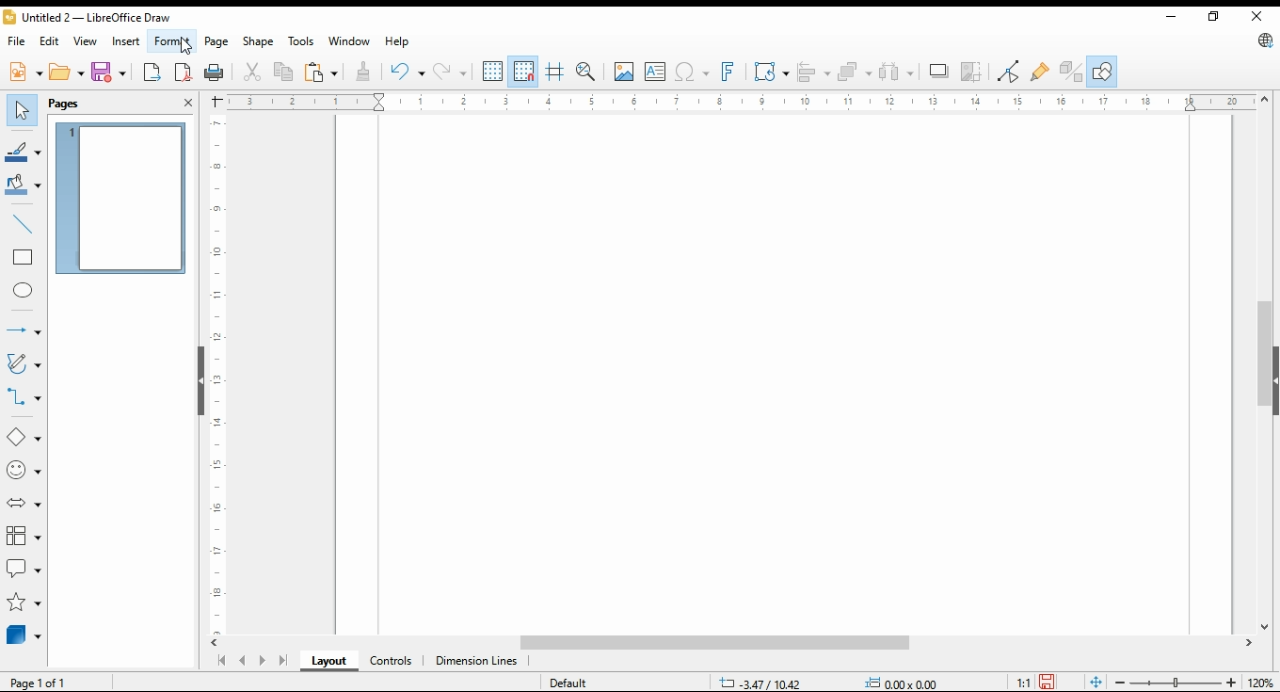 This screenshot has width=1280, height=692. Describe the element at coordinates (1009, 71) in the screenshot. I see `toggle point edit mode` at that location.